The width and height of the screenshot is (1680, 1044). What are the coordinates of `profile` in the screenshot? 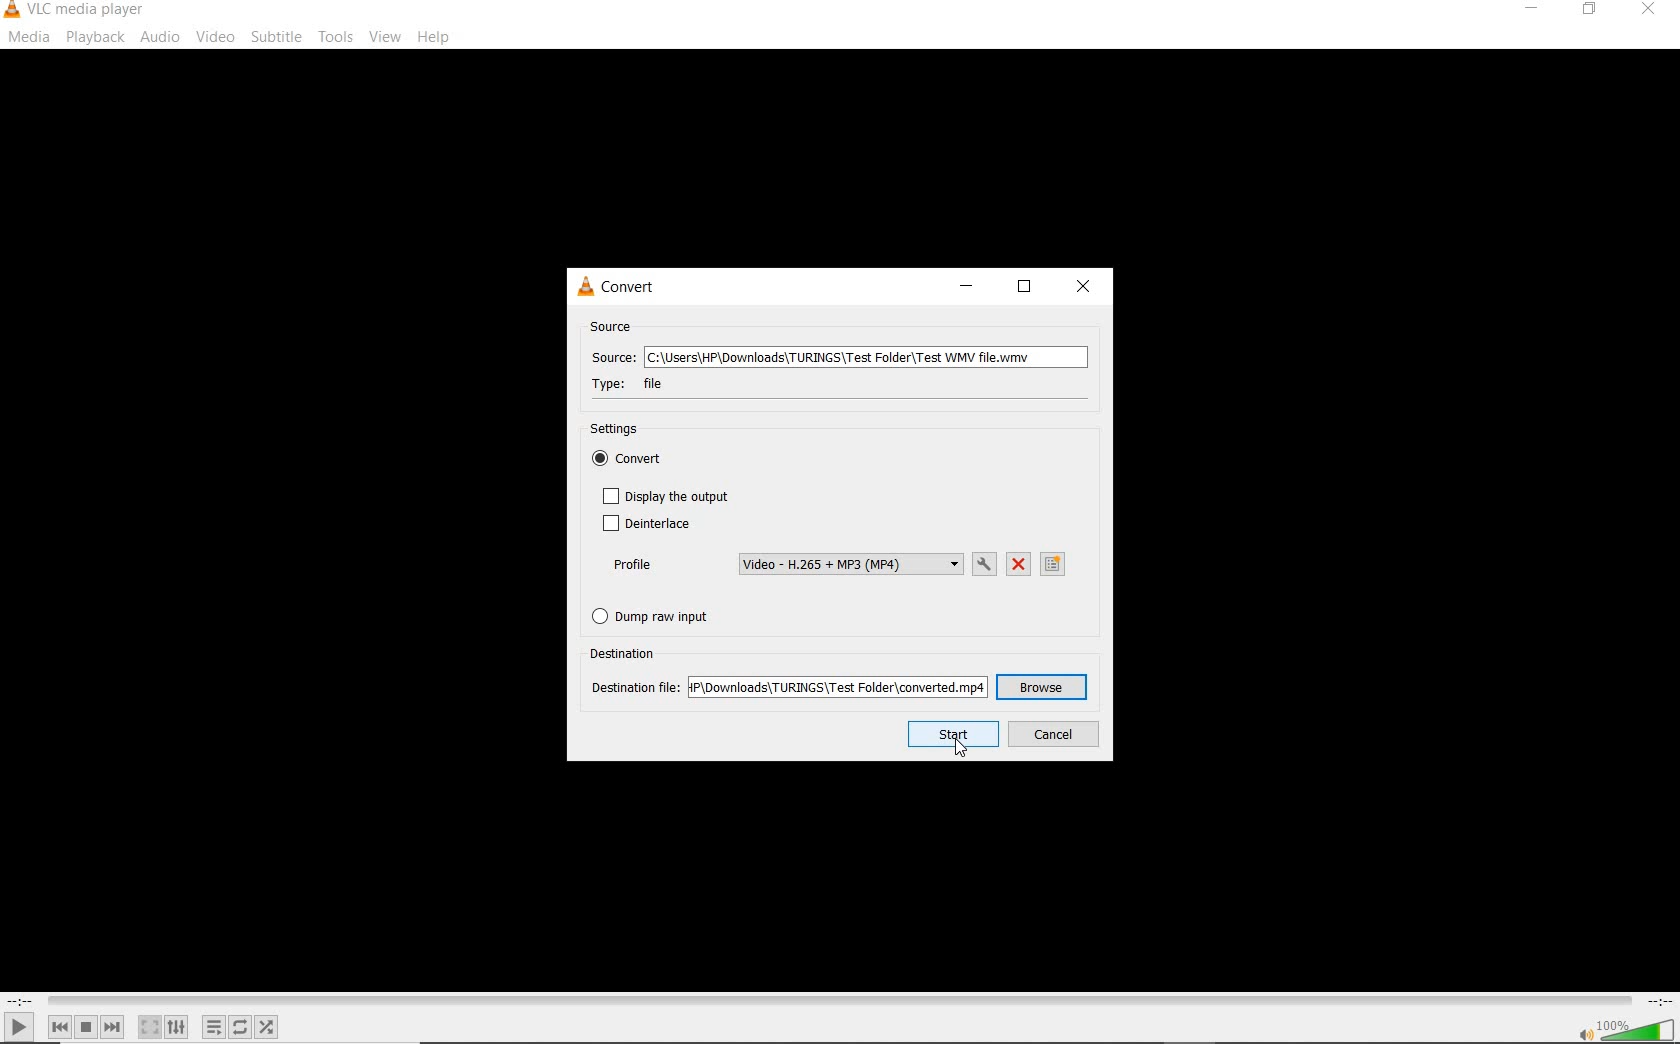 It's located at (632, 565).